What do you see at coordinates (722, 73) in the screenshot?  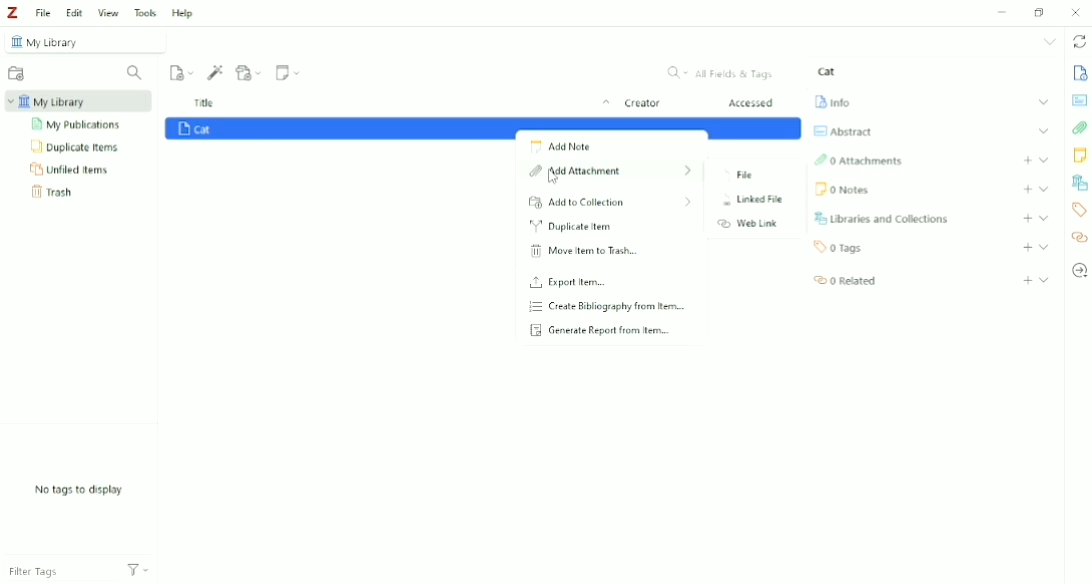 I see `All Fields & Tags` at bounding box center [722, 73].